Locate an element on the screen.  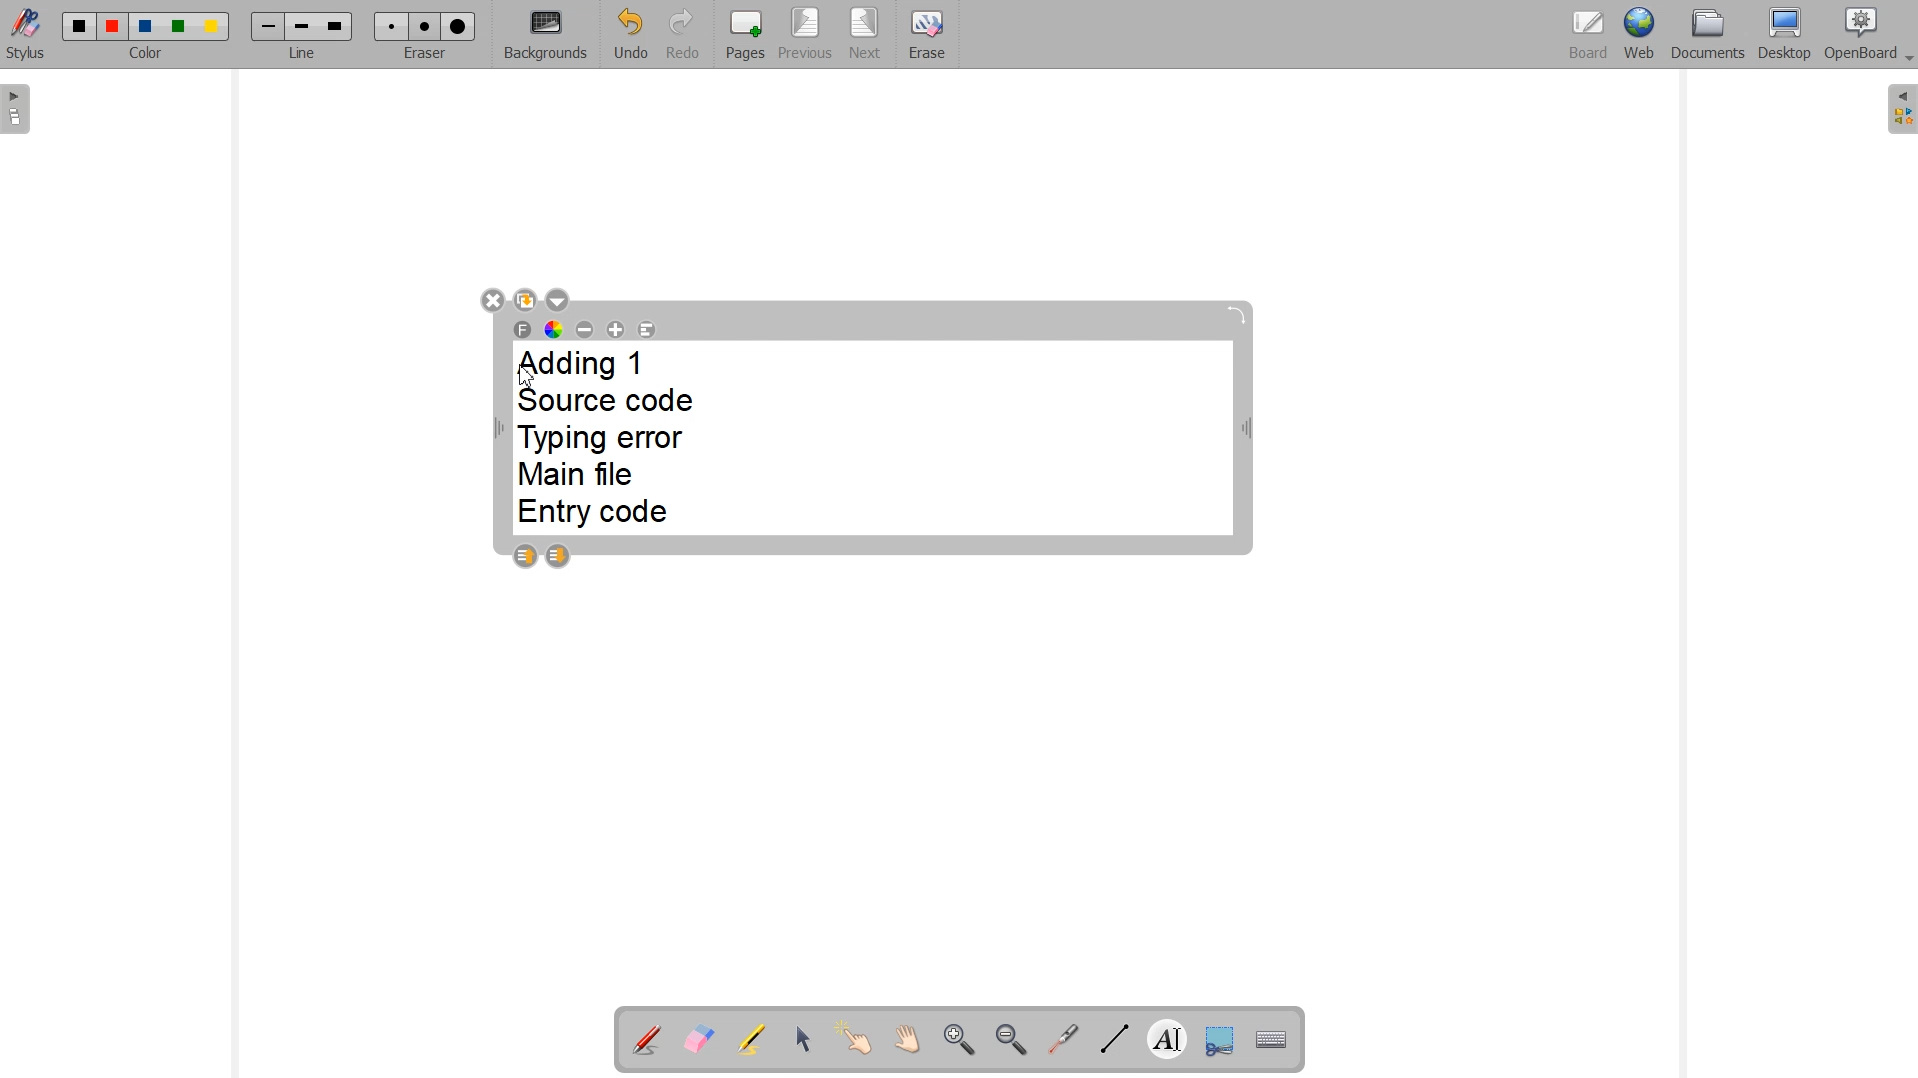
Small line is located at coordinates (269, 27).